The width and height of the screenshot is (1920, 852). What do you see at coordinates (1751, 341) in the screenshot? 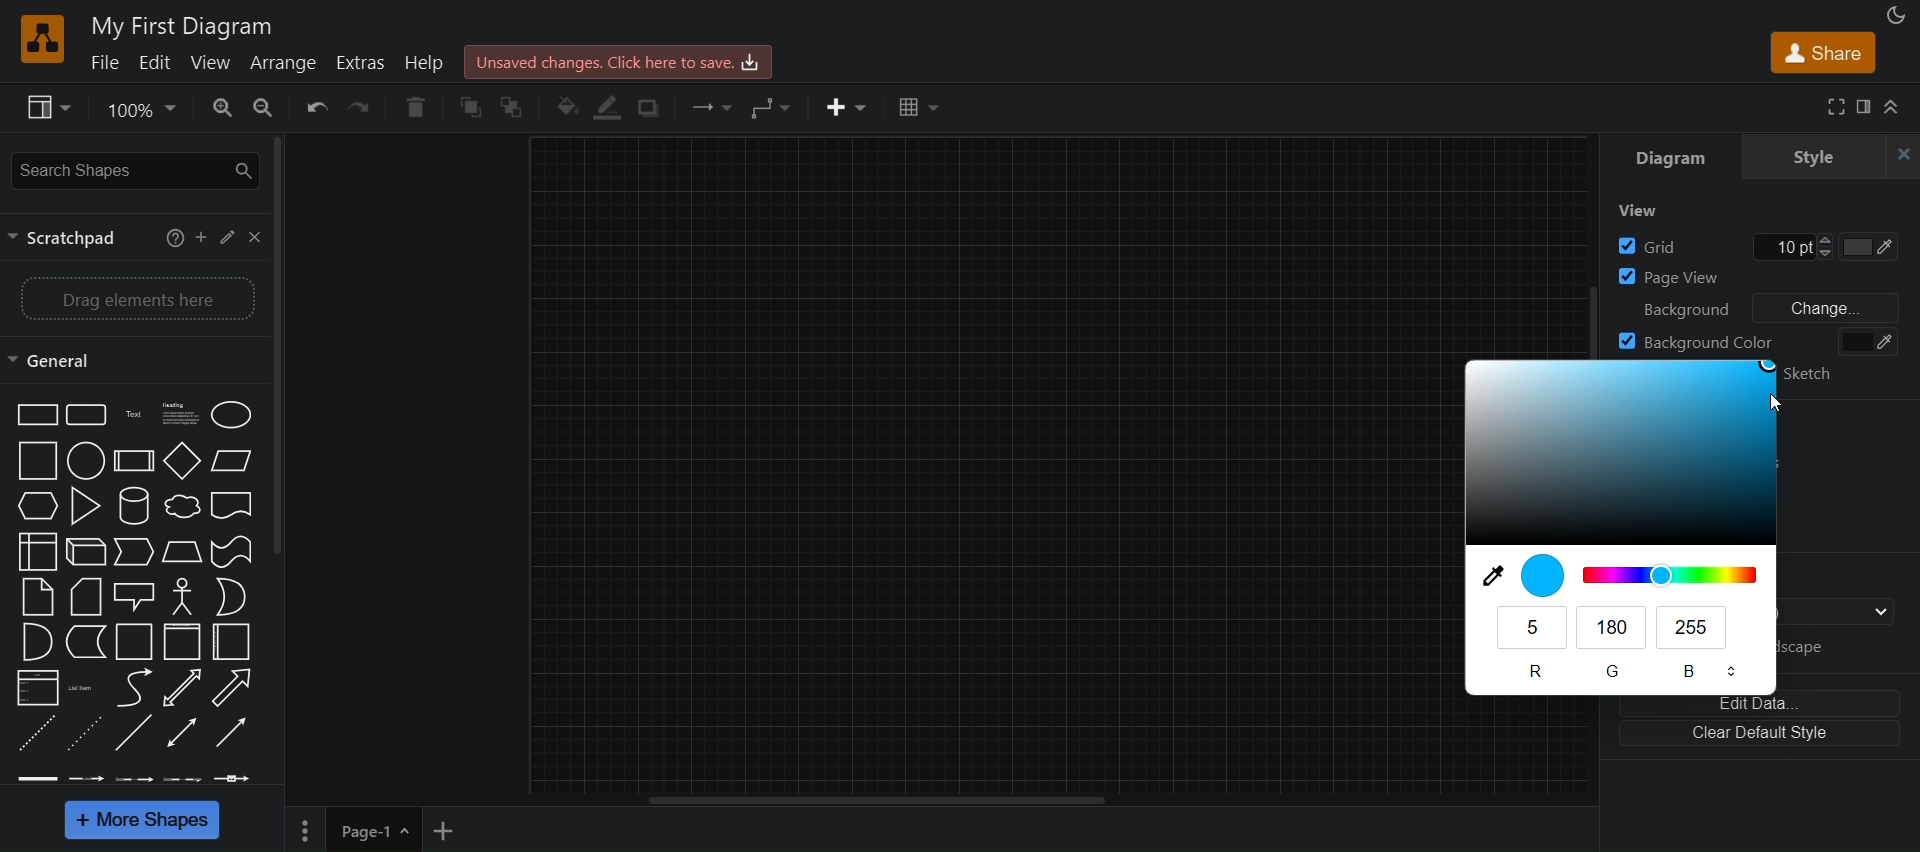
I see `background` at bounding box center [1751, 341].